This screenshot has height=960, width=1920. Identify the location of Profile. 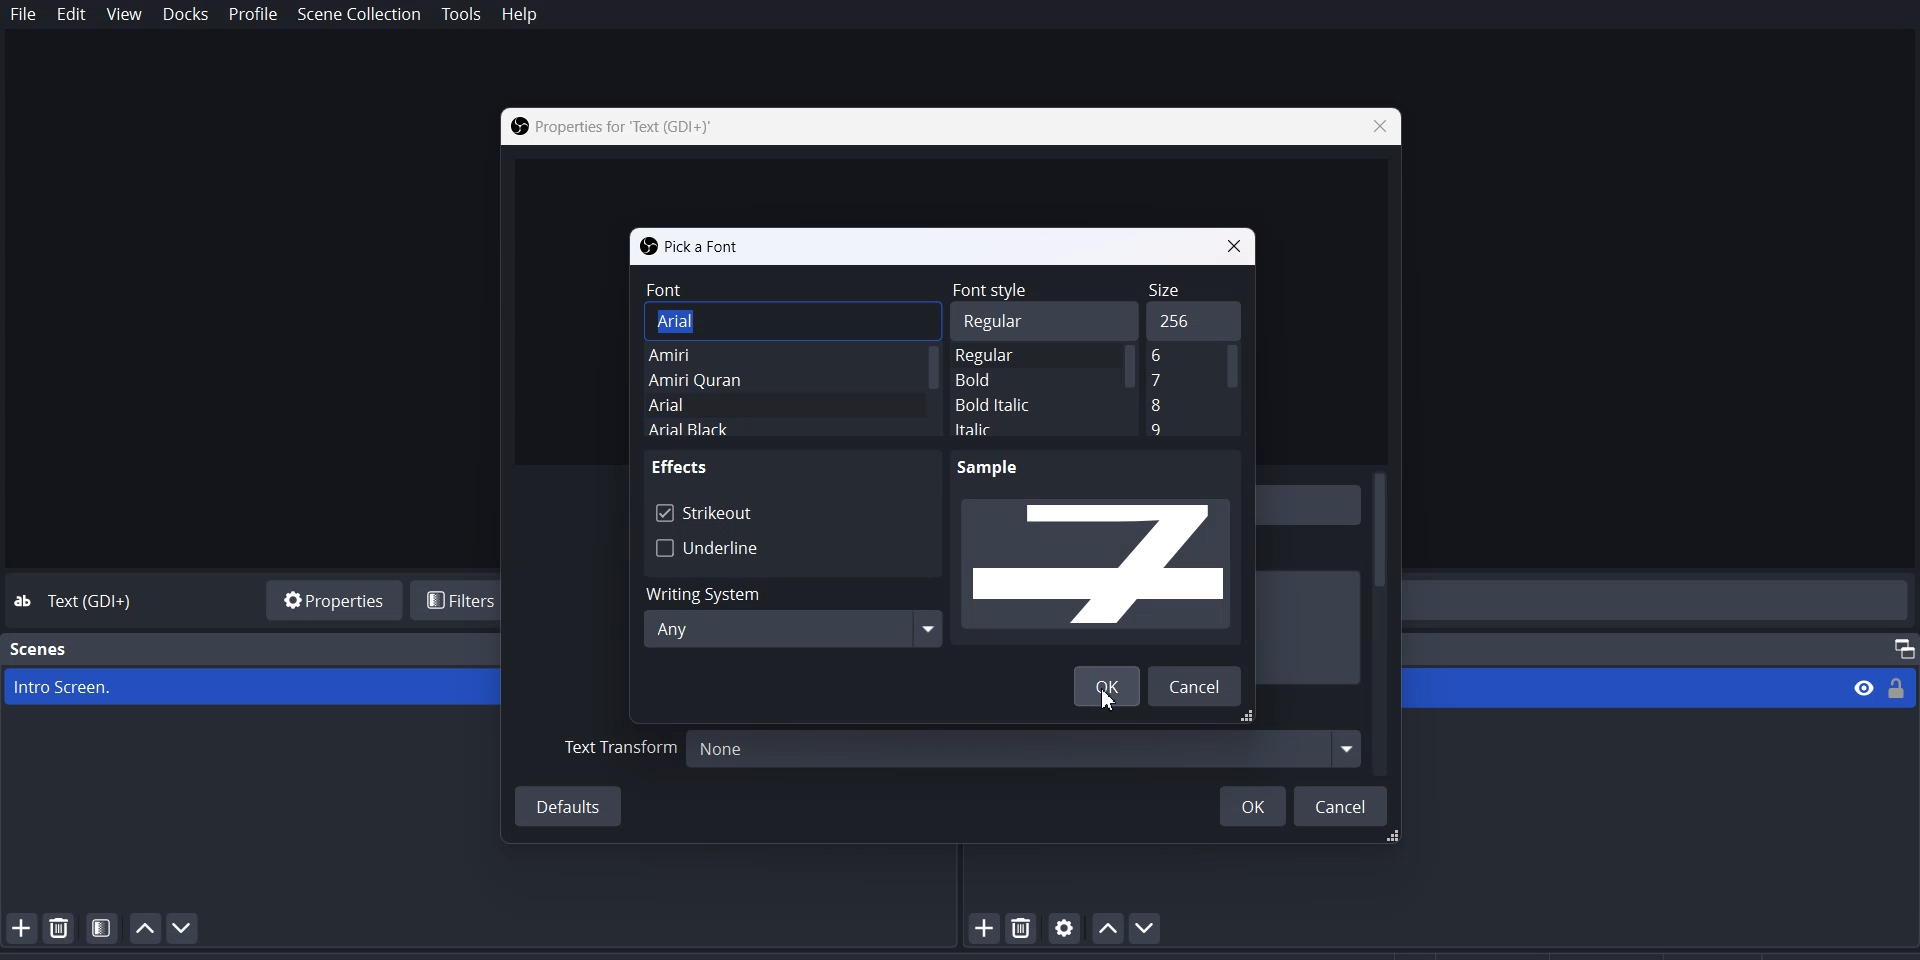
(254, 15).